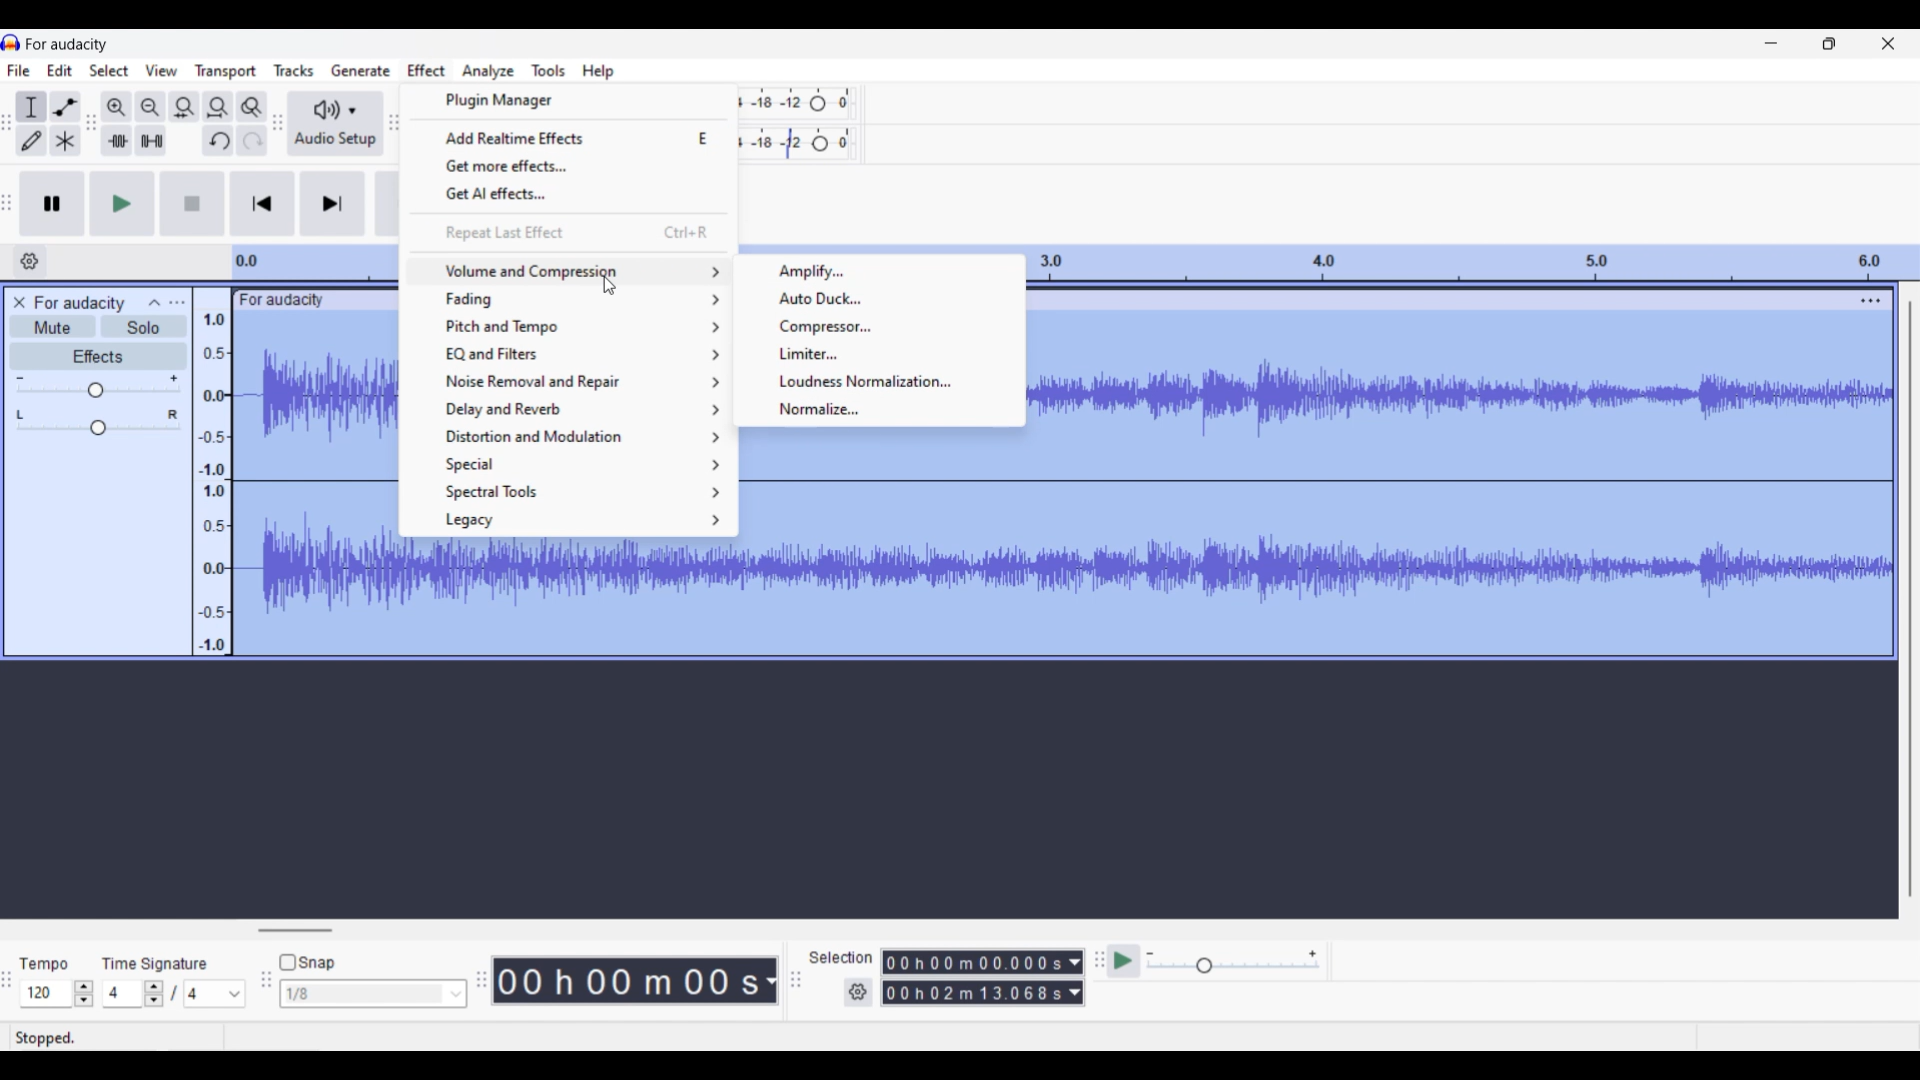  Describe the element at coordinates (176, 993) in the screenshot. I see `Time signature settings` at that location.